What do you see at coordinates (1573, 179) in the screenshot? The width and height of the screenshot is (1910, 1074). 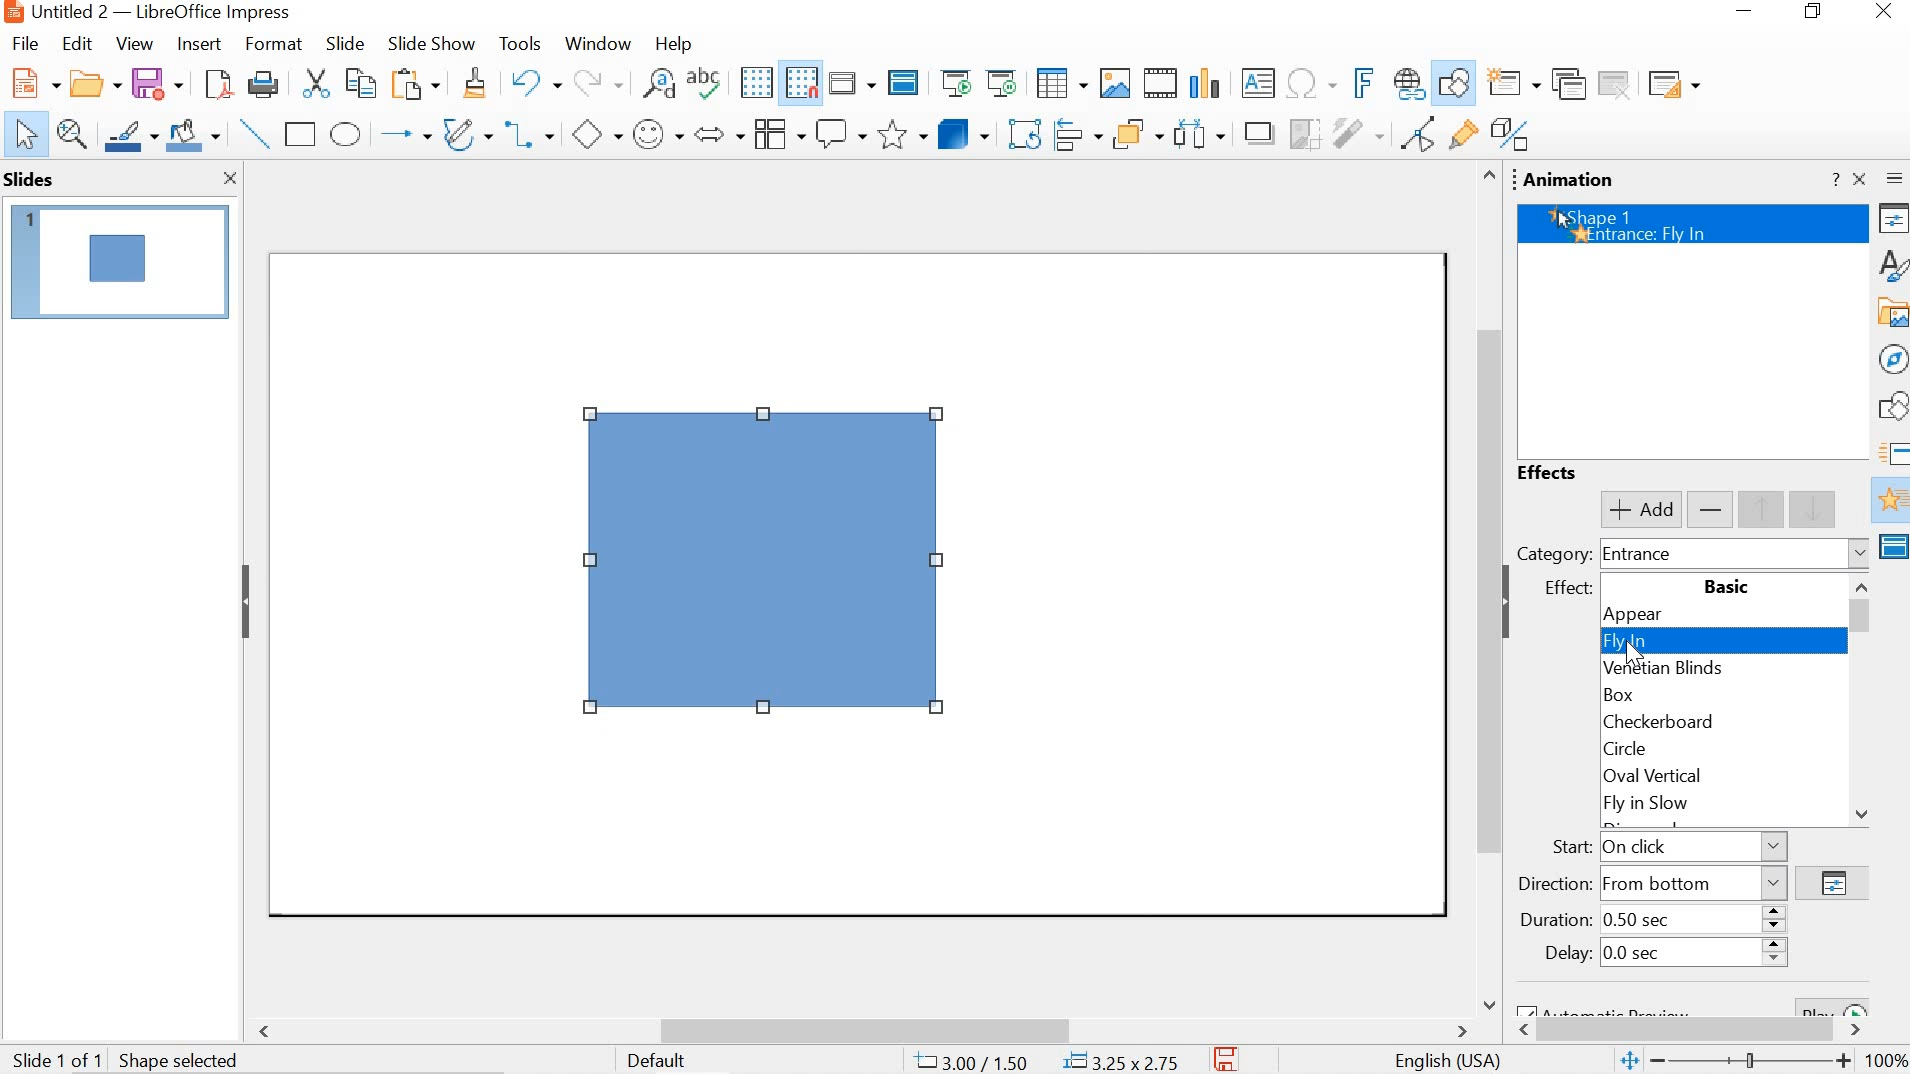 I see `animation` at bounding box center [1573, 179].